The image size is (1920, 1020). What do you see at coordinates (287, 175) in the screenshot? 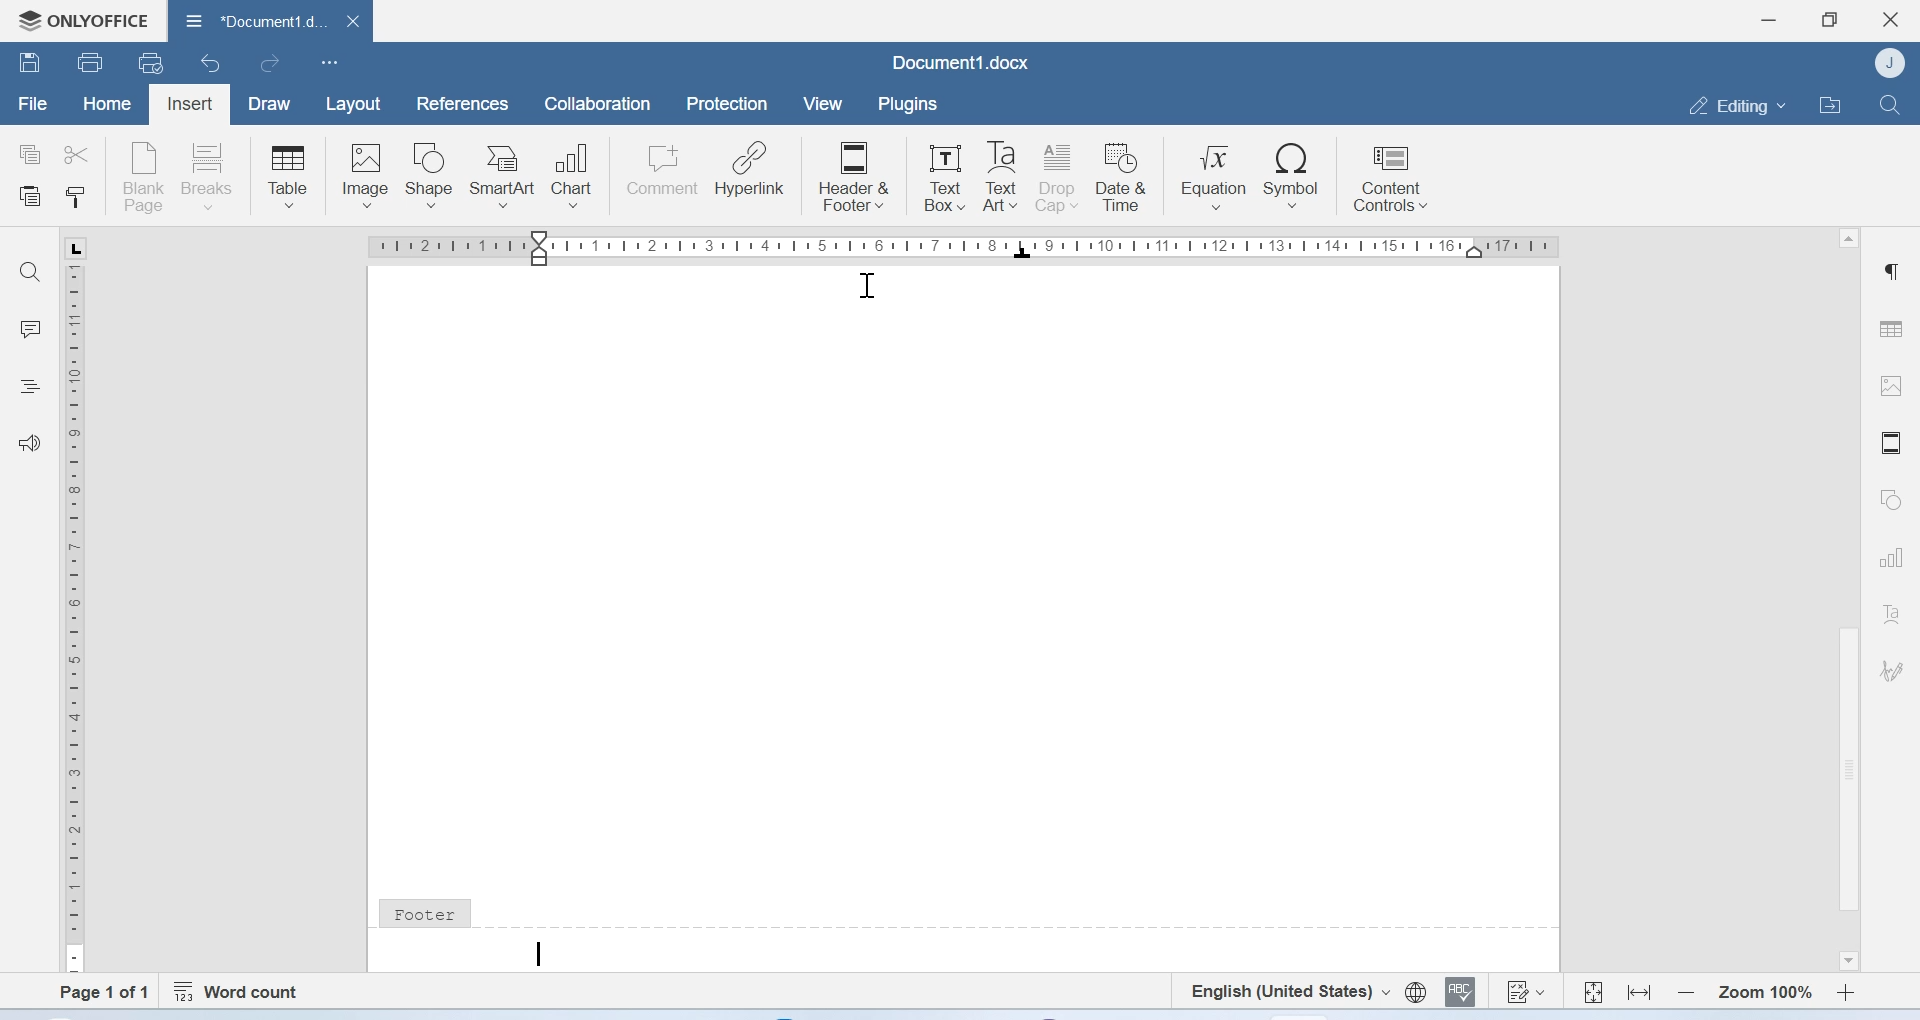
I see `Table` at bounding box center [287, 175].